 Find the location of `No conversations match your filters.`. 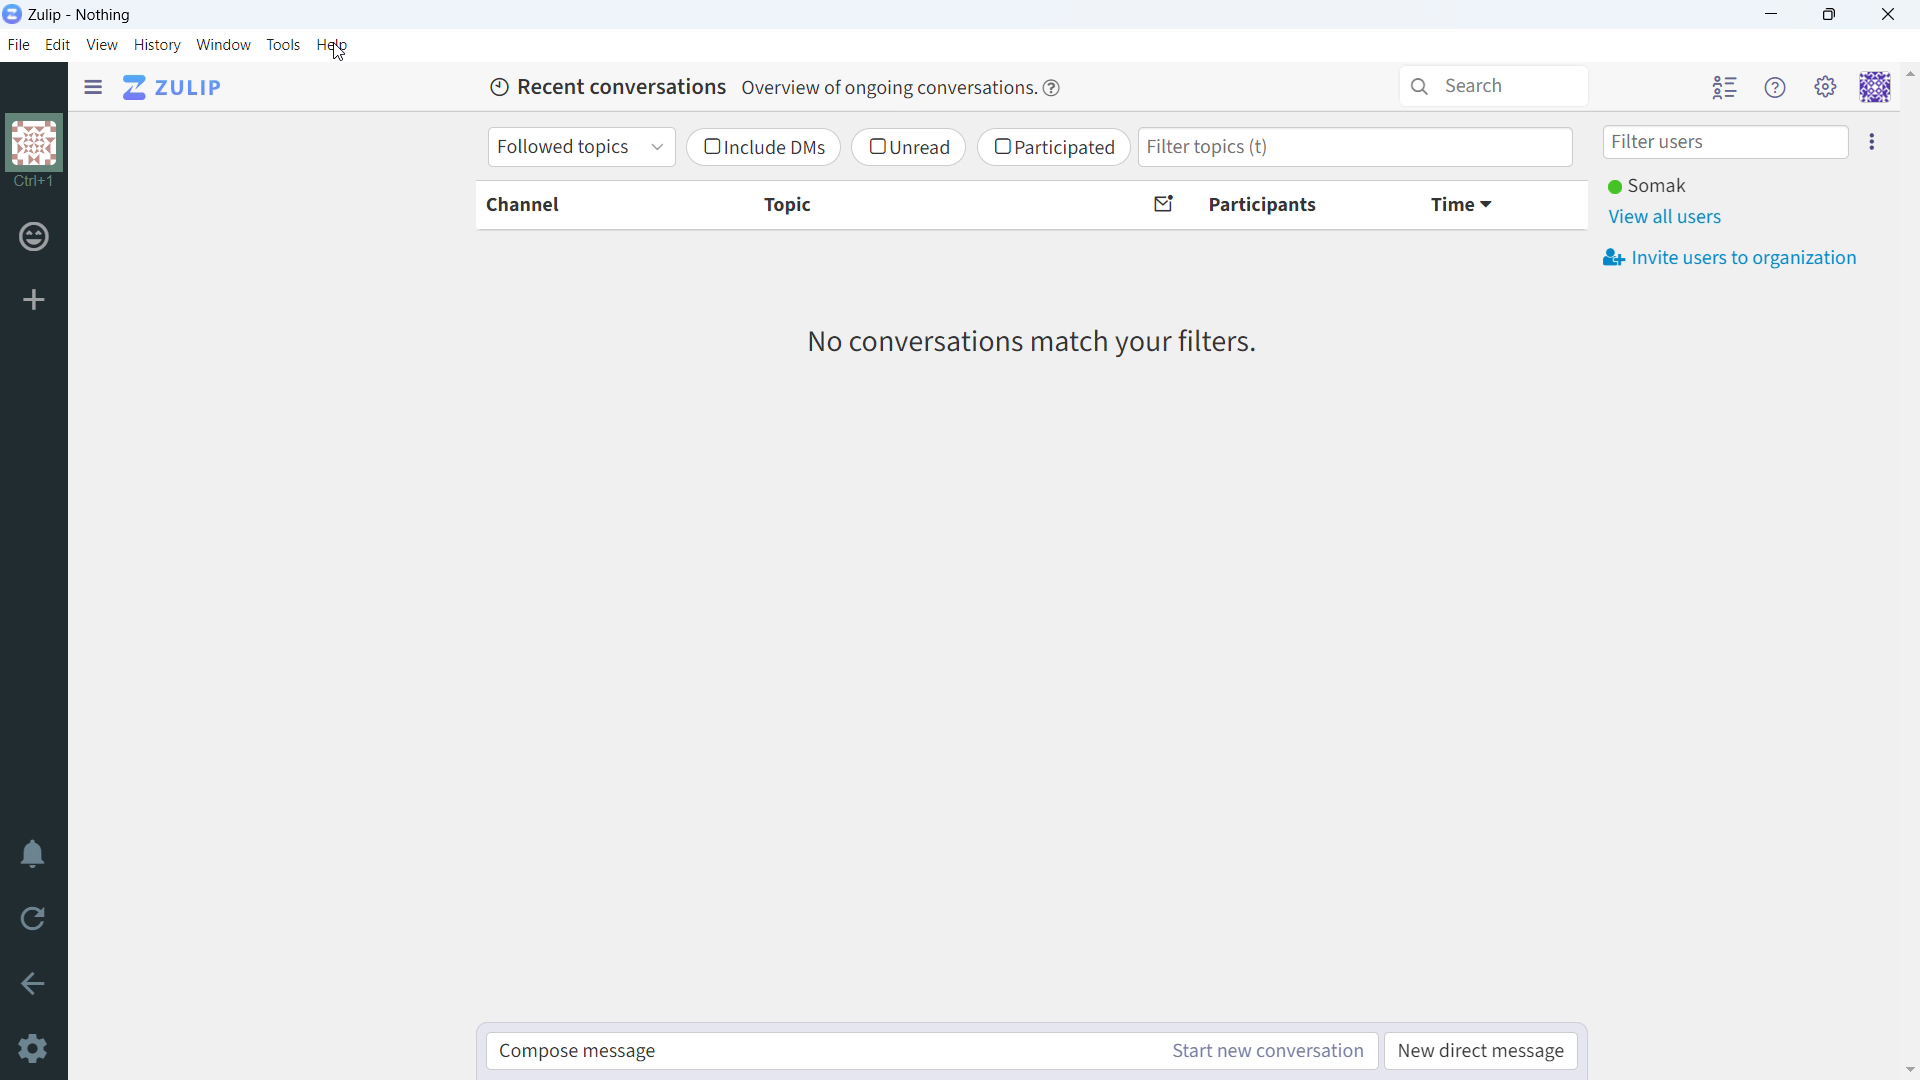

No conversations match your filters. is located at coordinates (1040, 346).